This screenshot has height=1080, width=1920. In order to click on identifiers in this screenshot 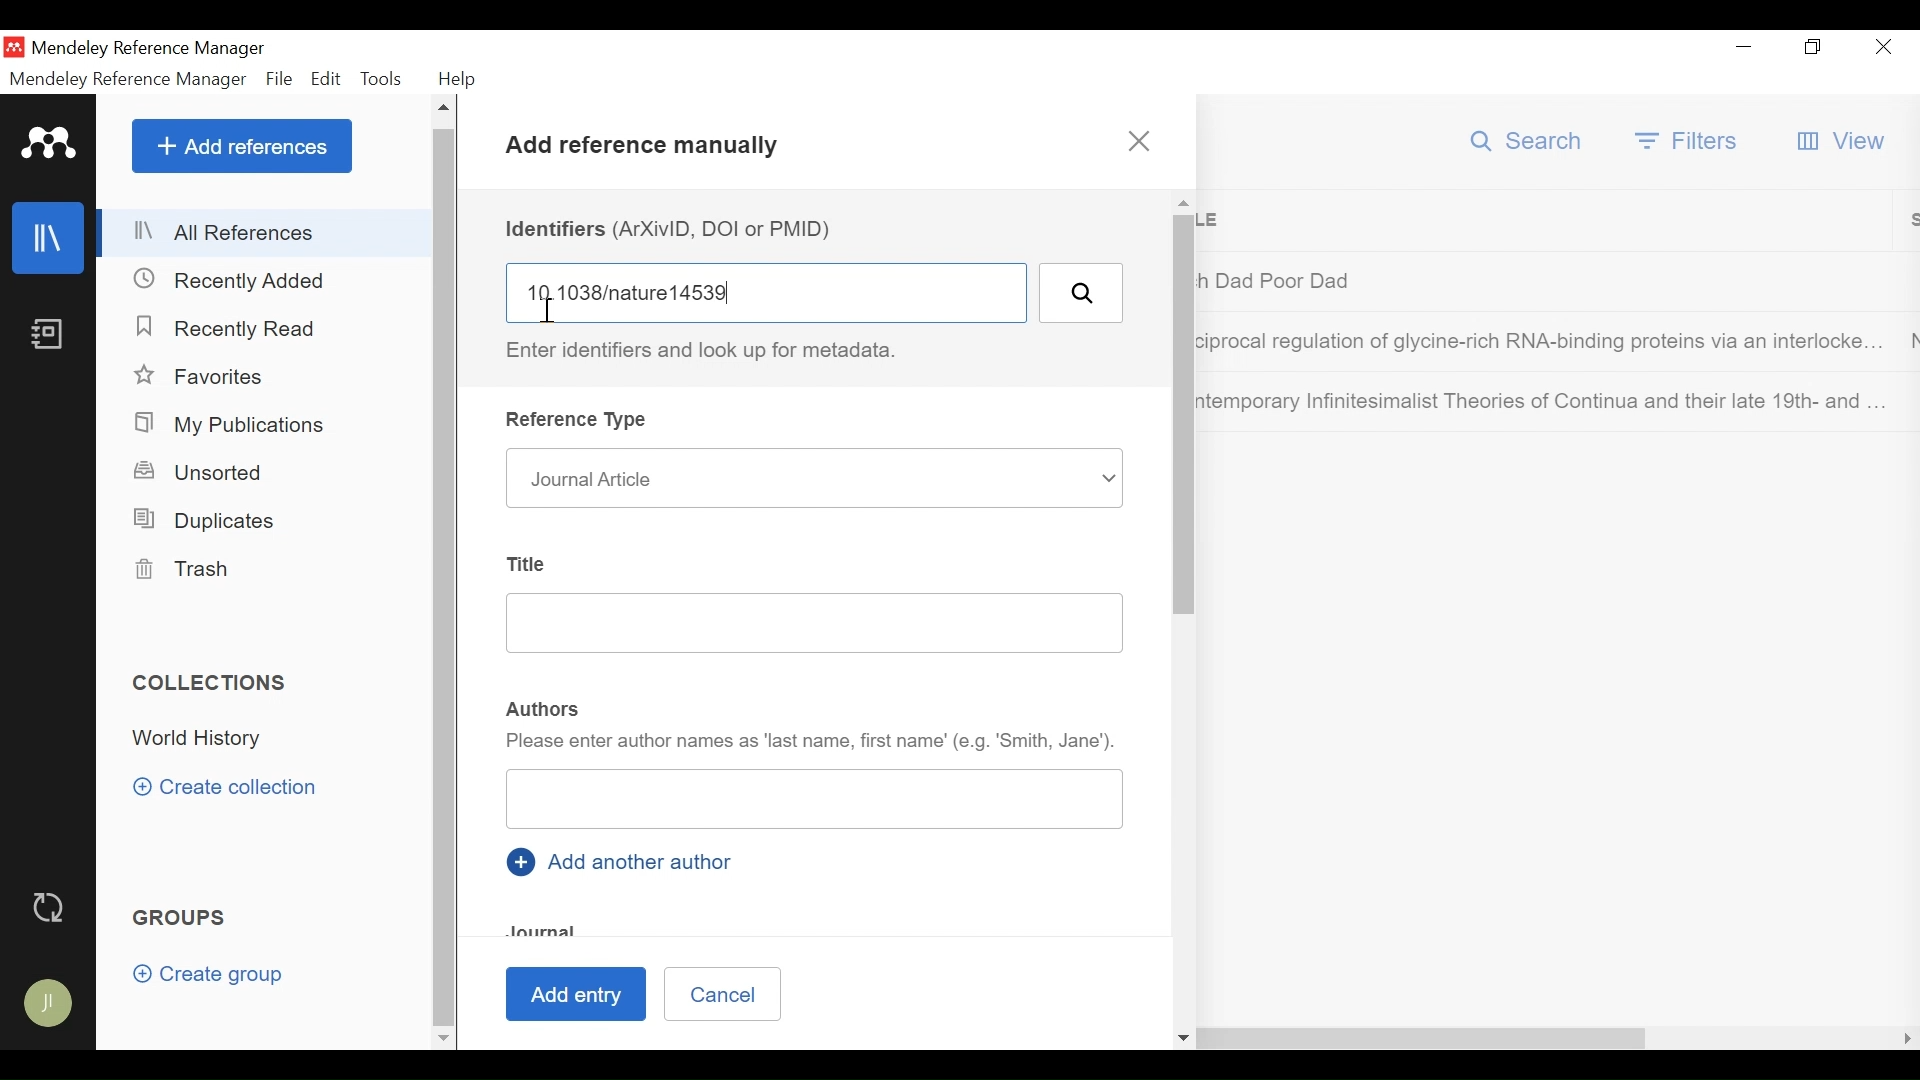, I will do `click(770, 292)`.